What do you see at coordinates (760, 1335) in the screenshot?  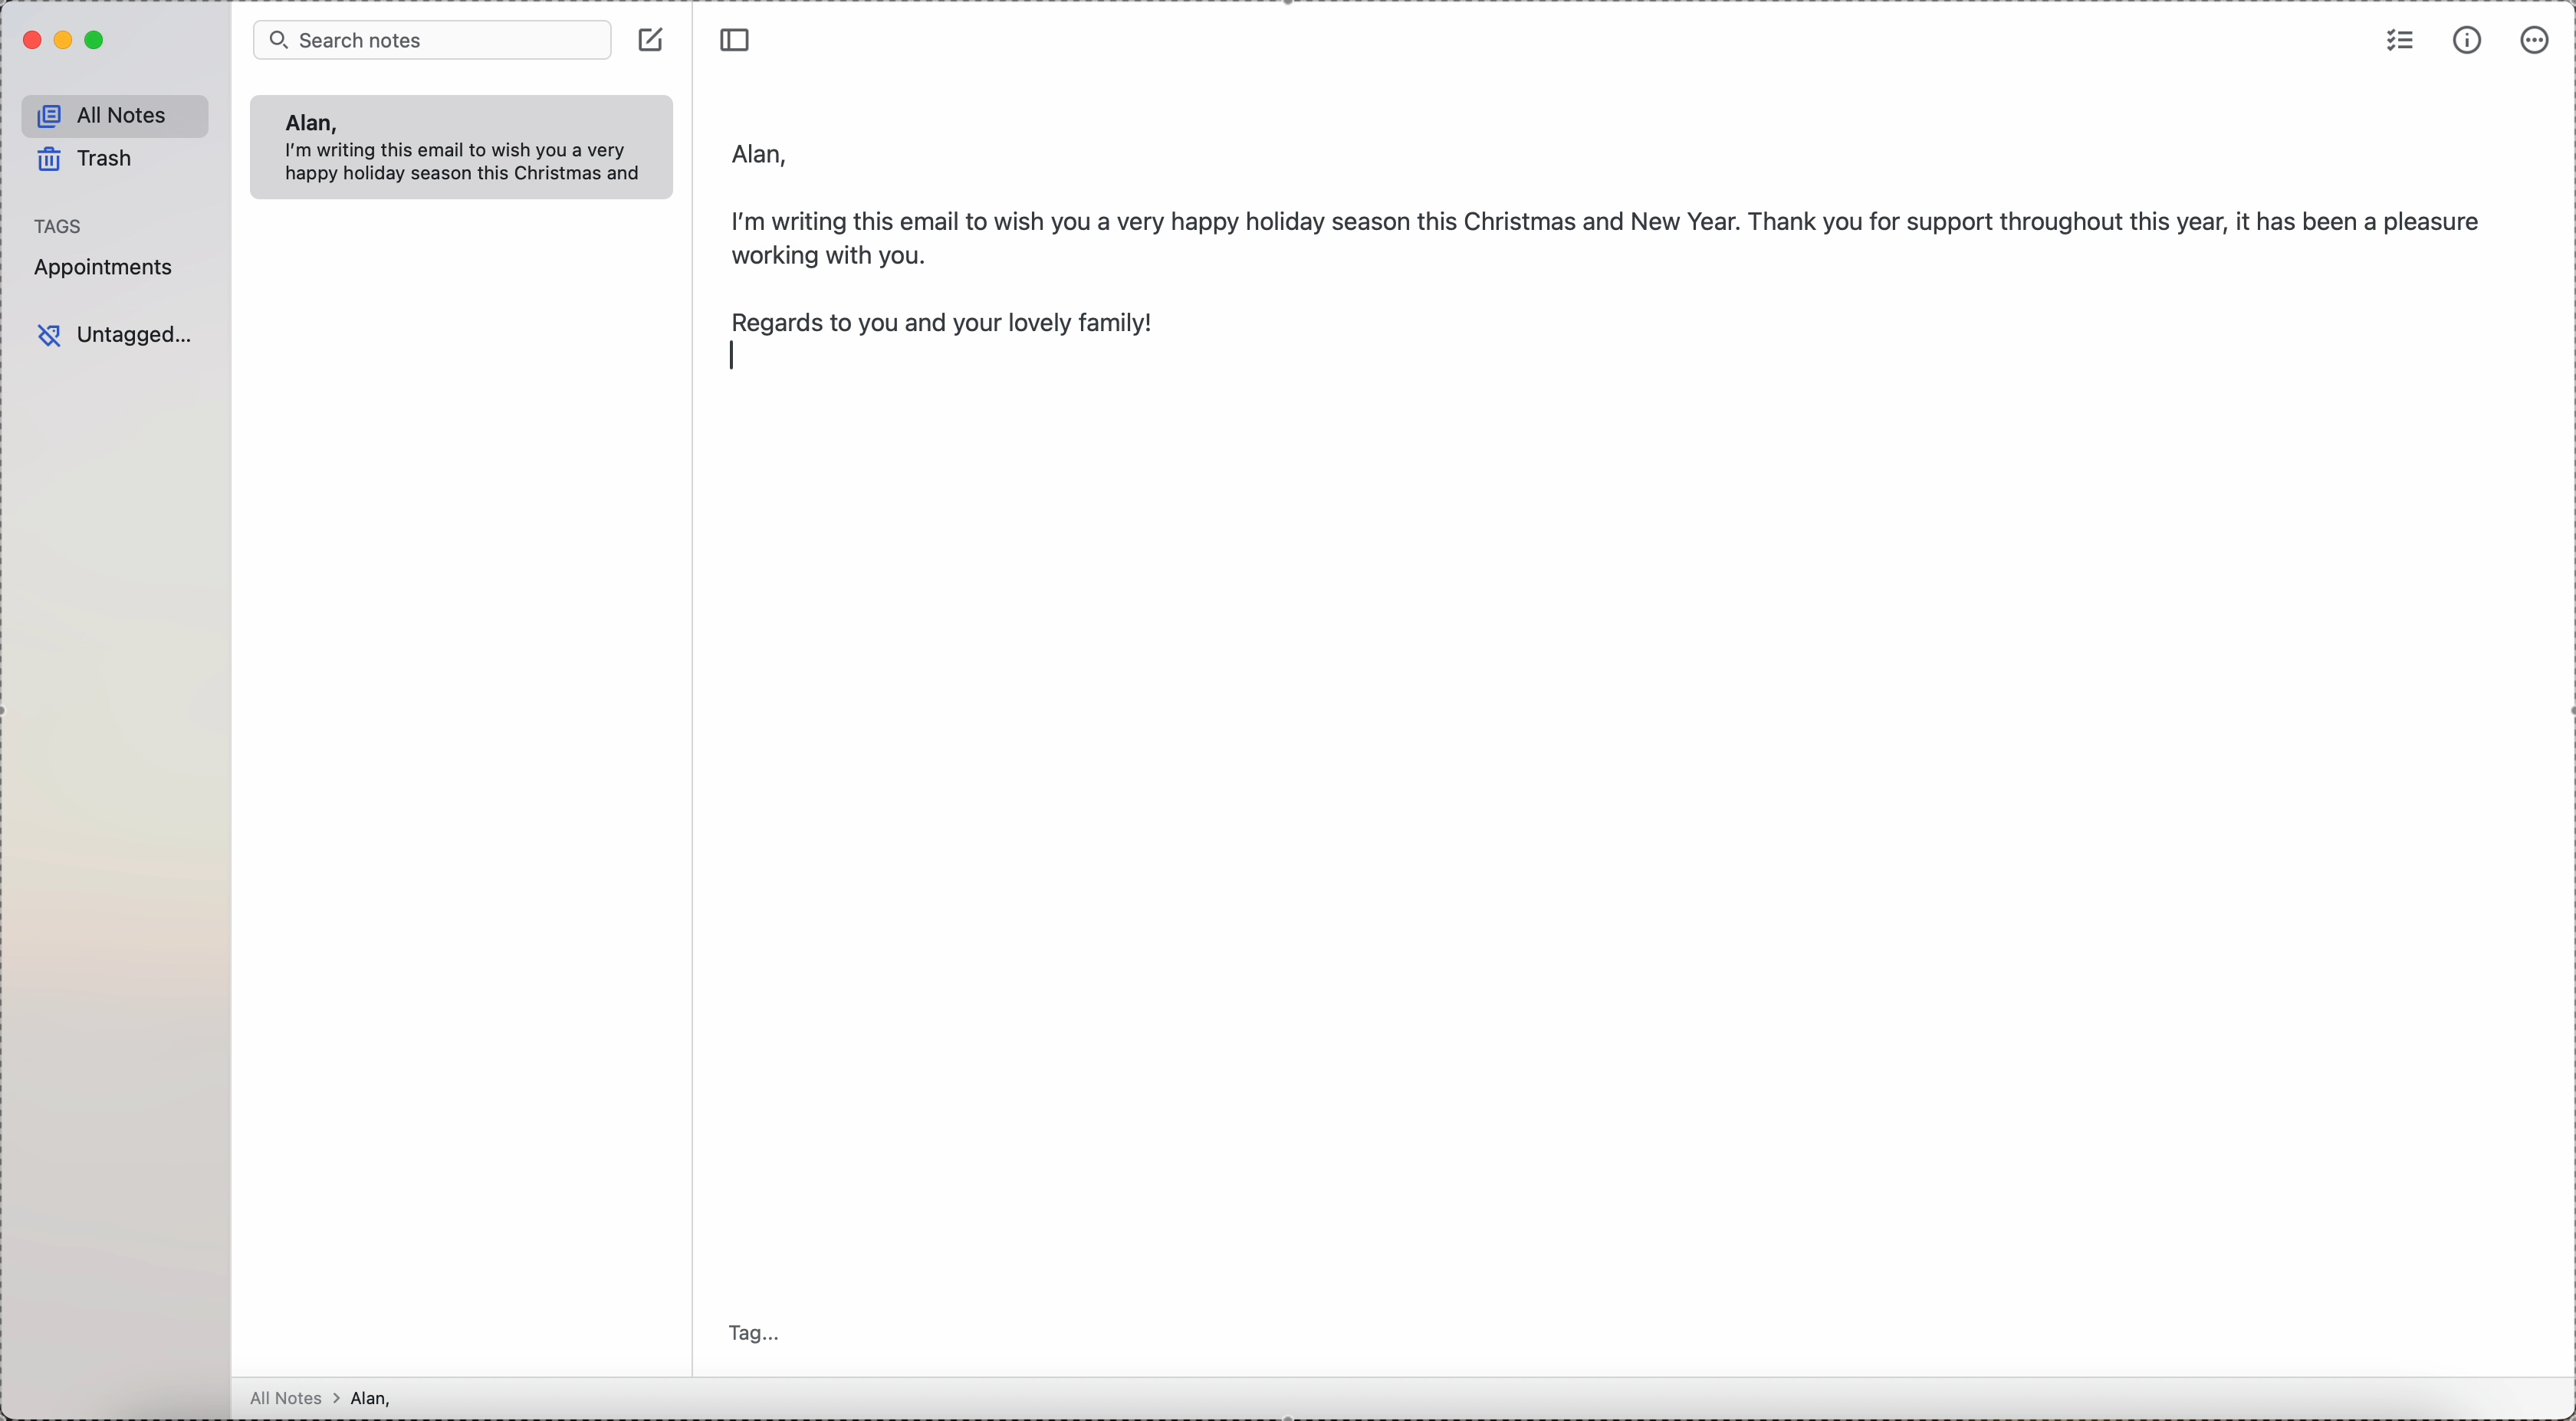 I see `tag` at bounding box center [760, 1335].